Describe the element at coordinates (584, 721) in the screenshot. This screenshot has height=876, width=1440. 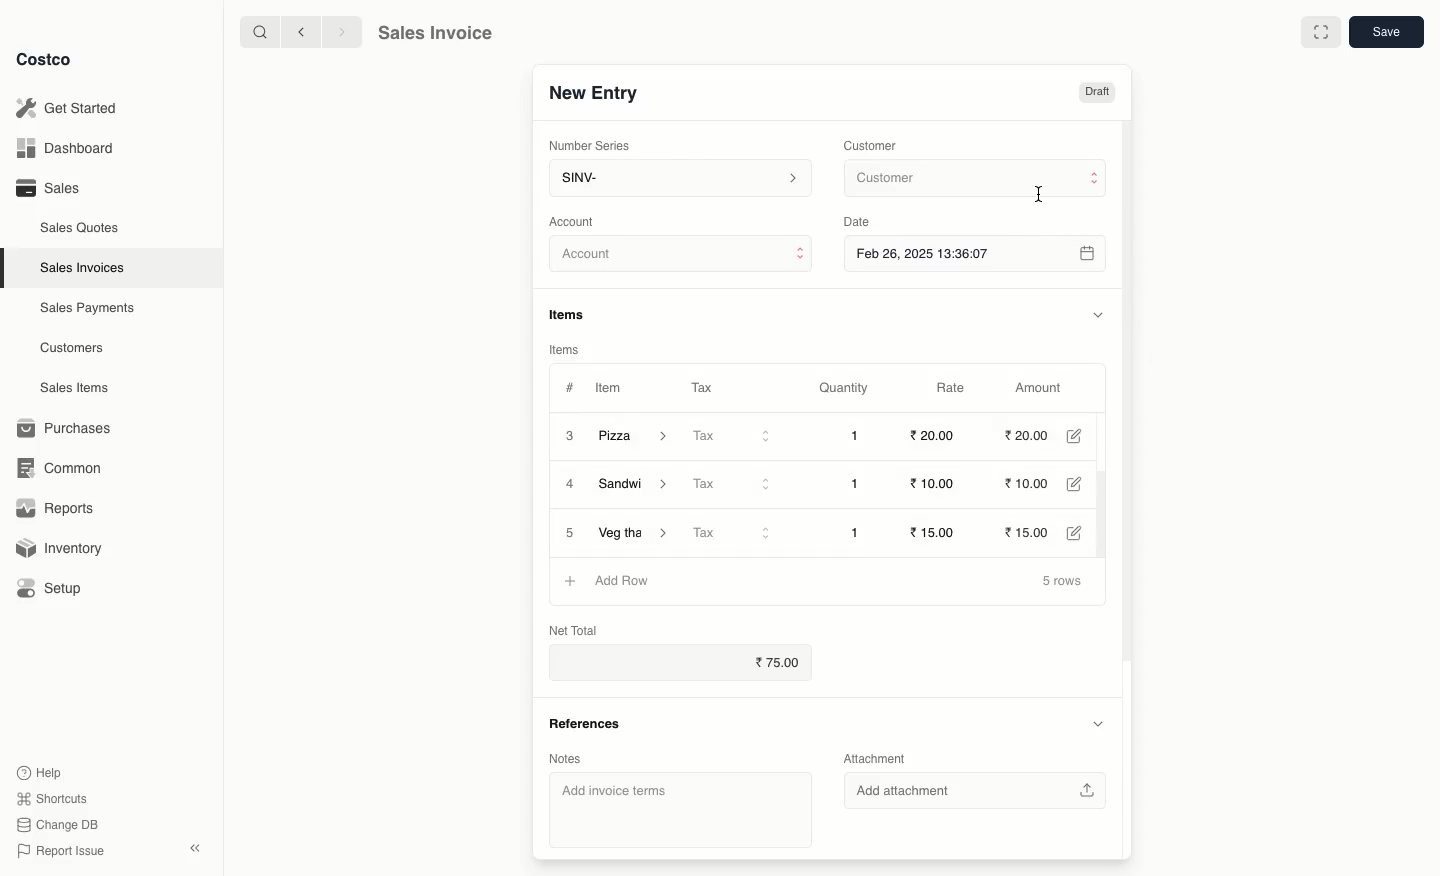
I see `References` at that location.